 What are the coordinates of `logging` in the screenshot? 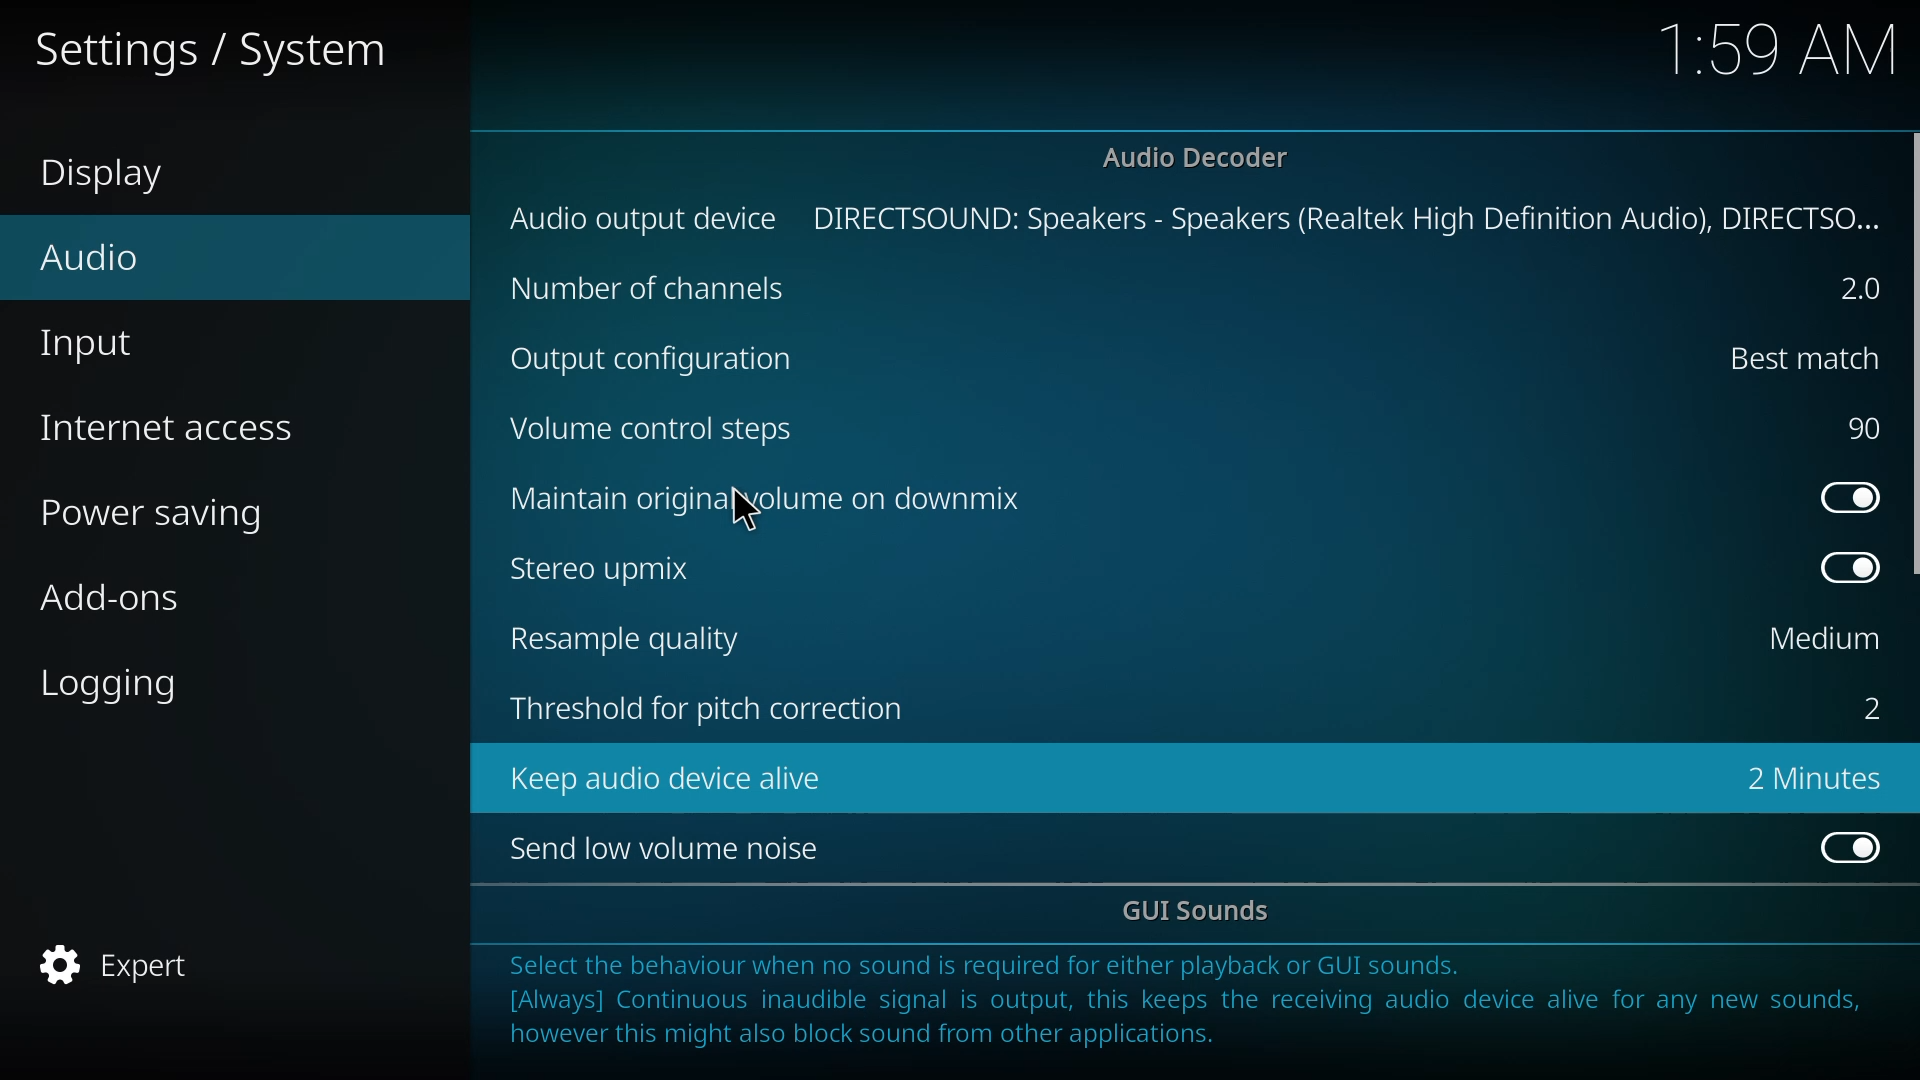 It's located at (116, 683).